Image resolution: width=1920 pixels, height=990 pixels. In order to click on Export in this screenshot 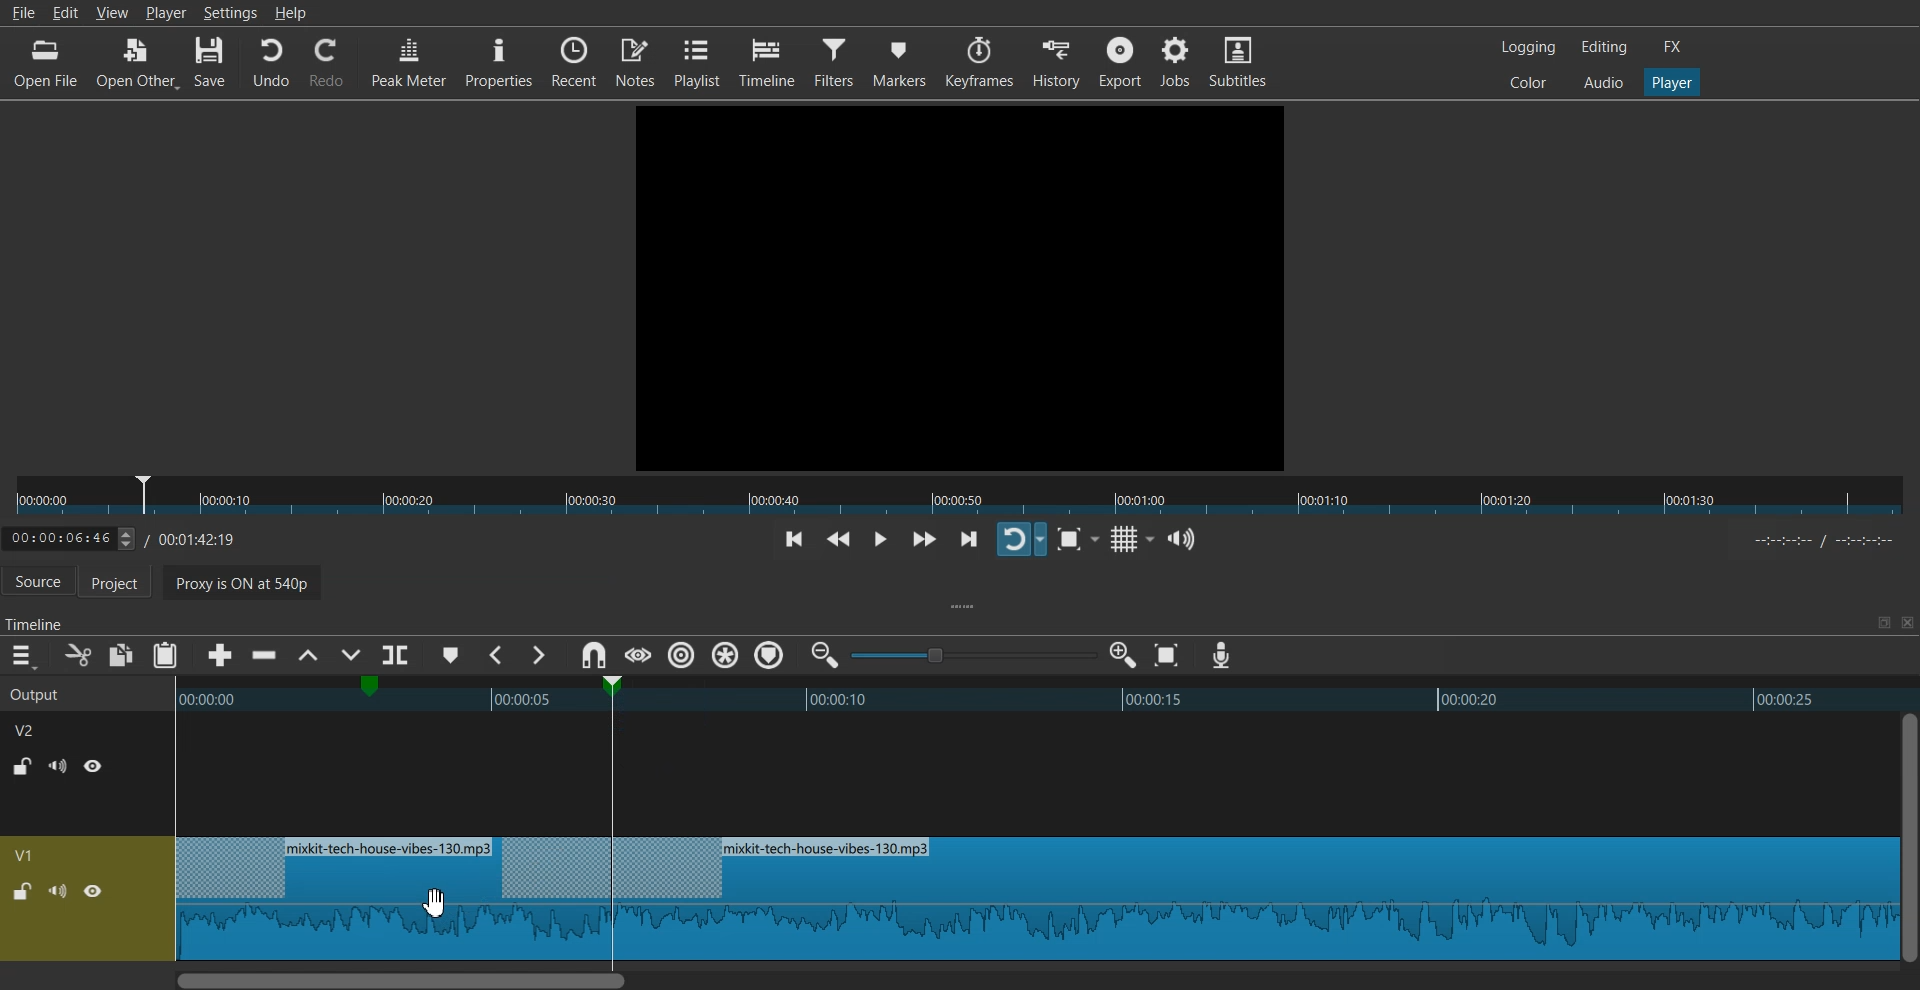, I will do `click(1120, 61)`.